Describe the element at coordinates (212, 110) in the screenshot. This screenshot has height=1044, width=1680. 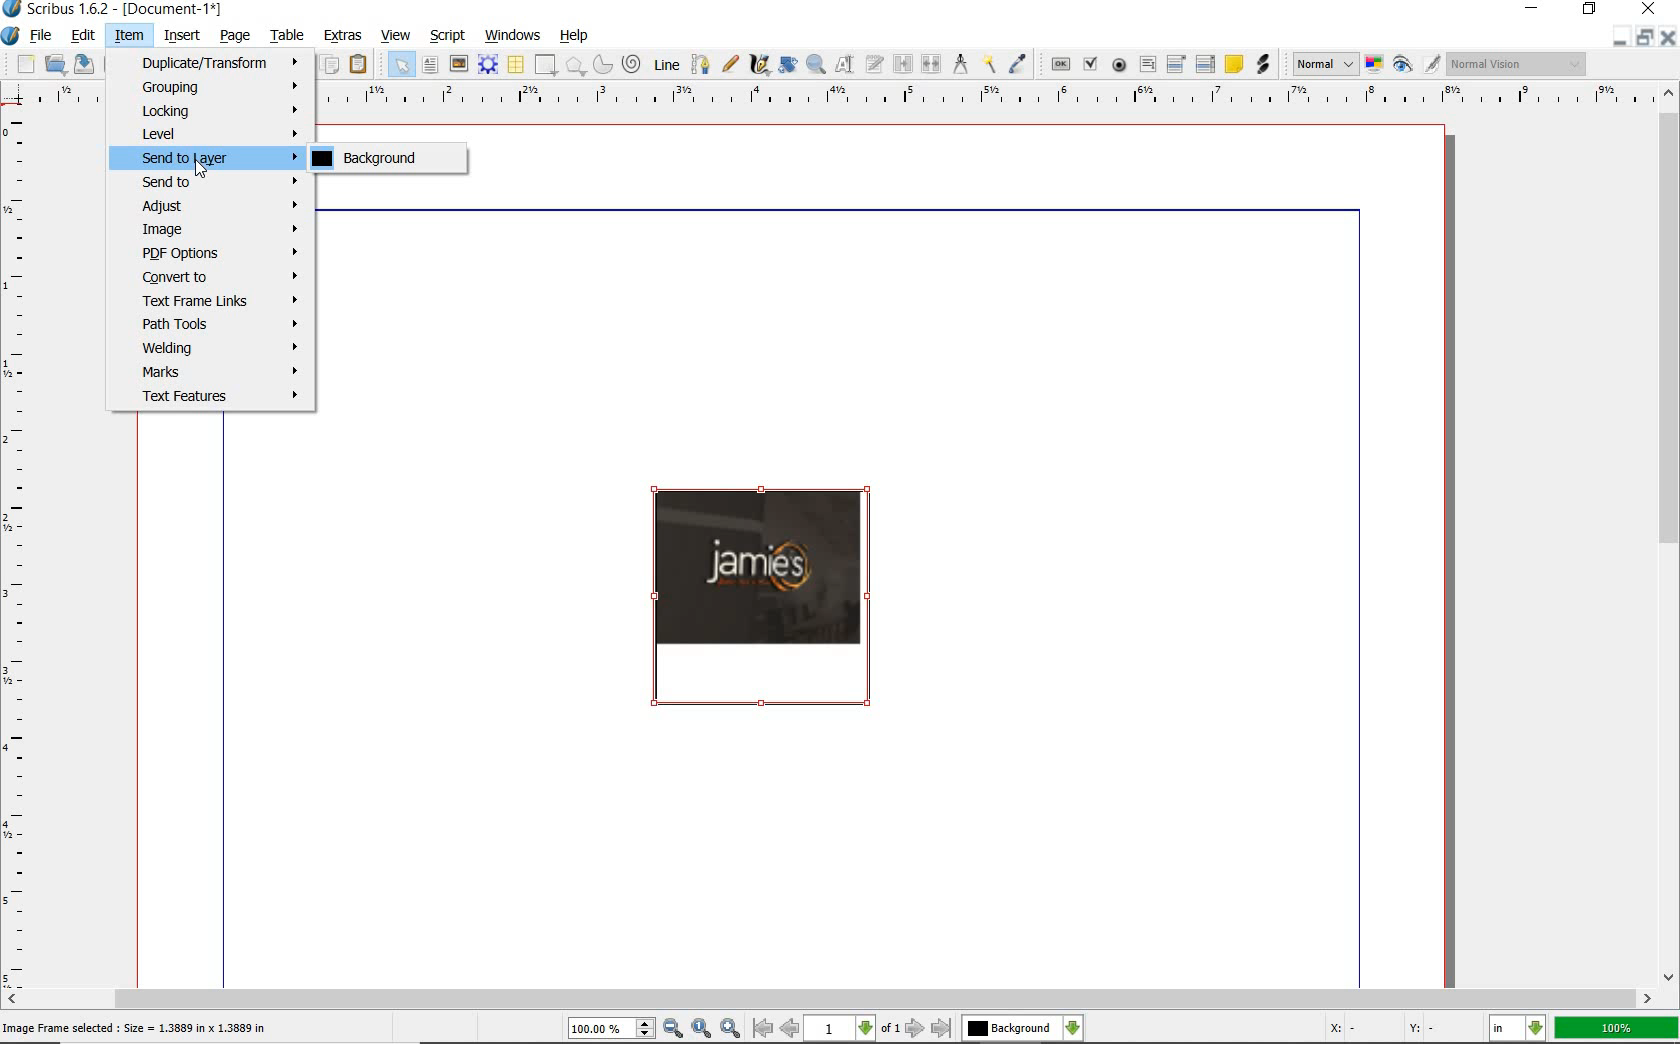
I see `Looking` at that location.